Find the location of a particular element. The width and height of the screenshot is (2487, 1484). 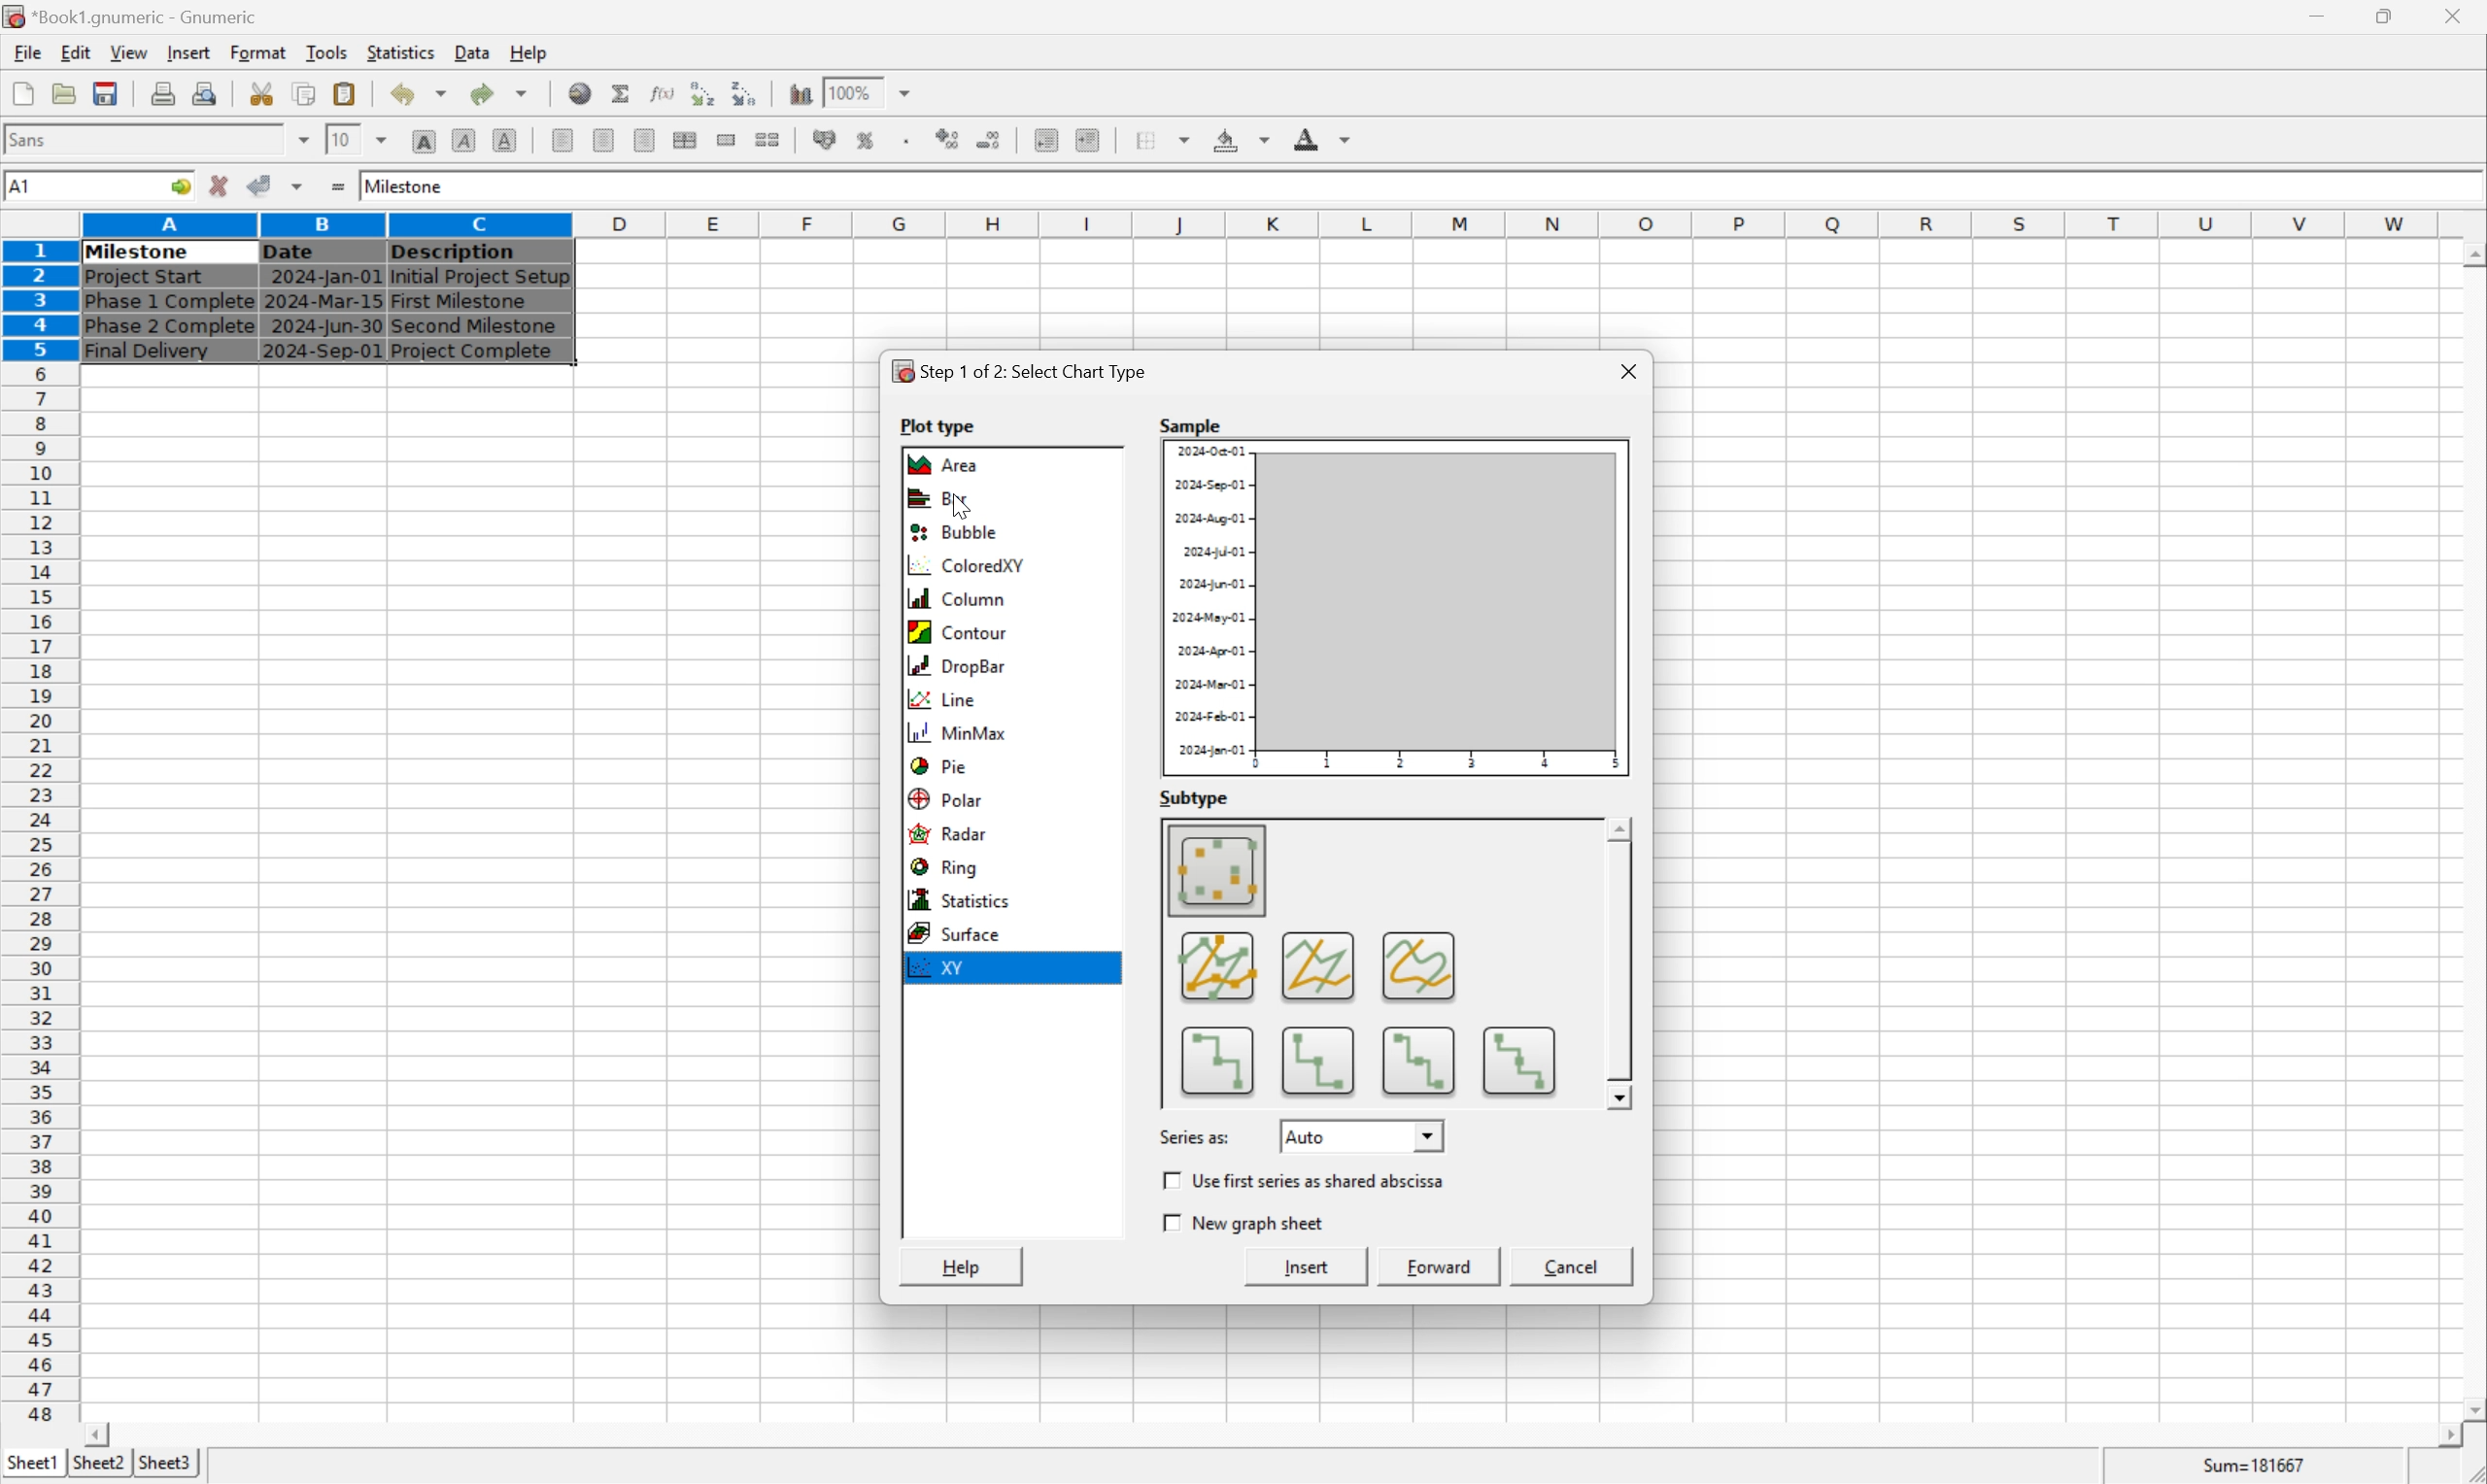

statistics is located at coordinates (403, 52).